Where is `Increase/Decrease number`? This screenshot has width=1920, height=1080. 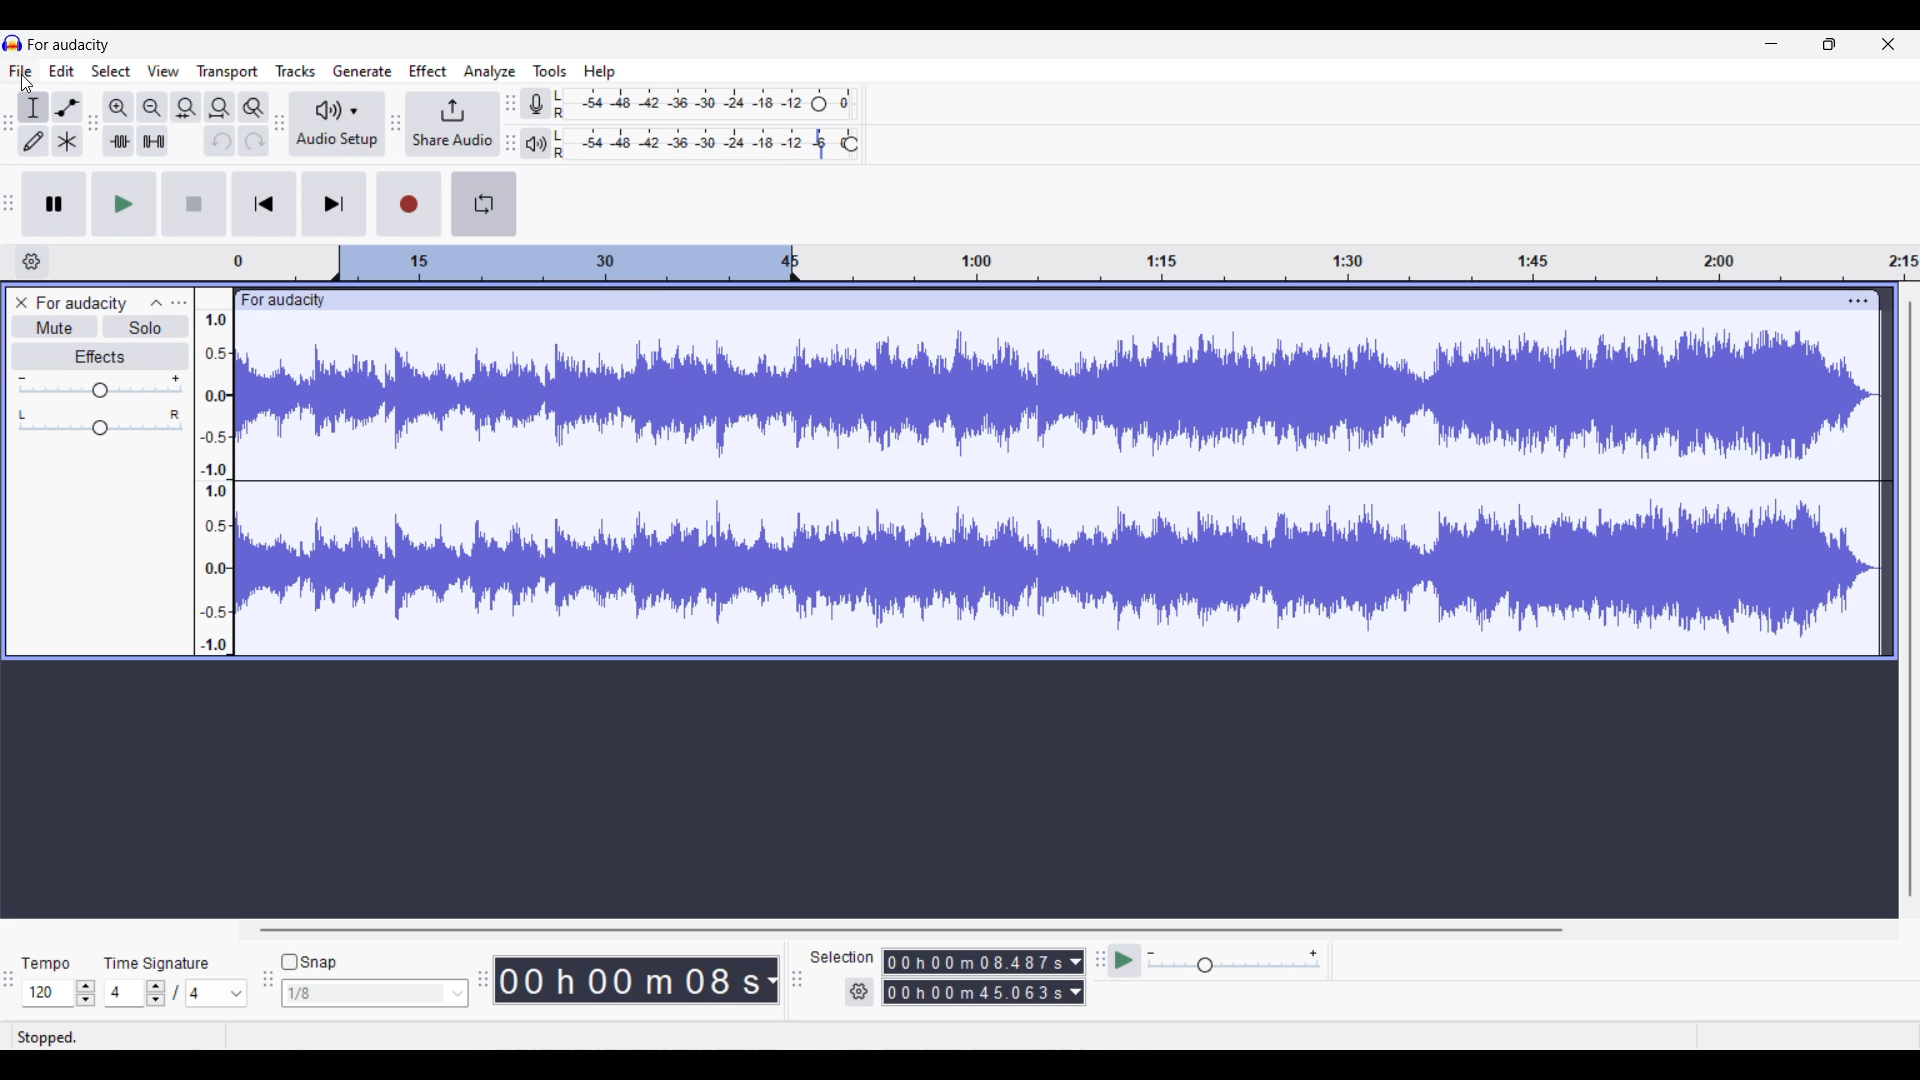
Increase/Decrease number is located at coordinates (156, 993).